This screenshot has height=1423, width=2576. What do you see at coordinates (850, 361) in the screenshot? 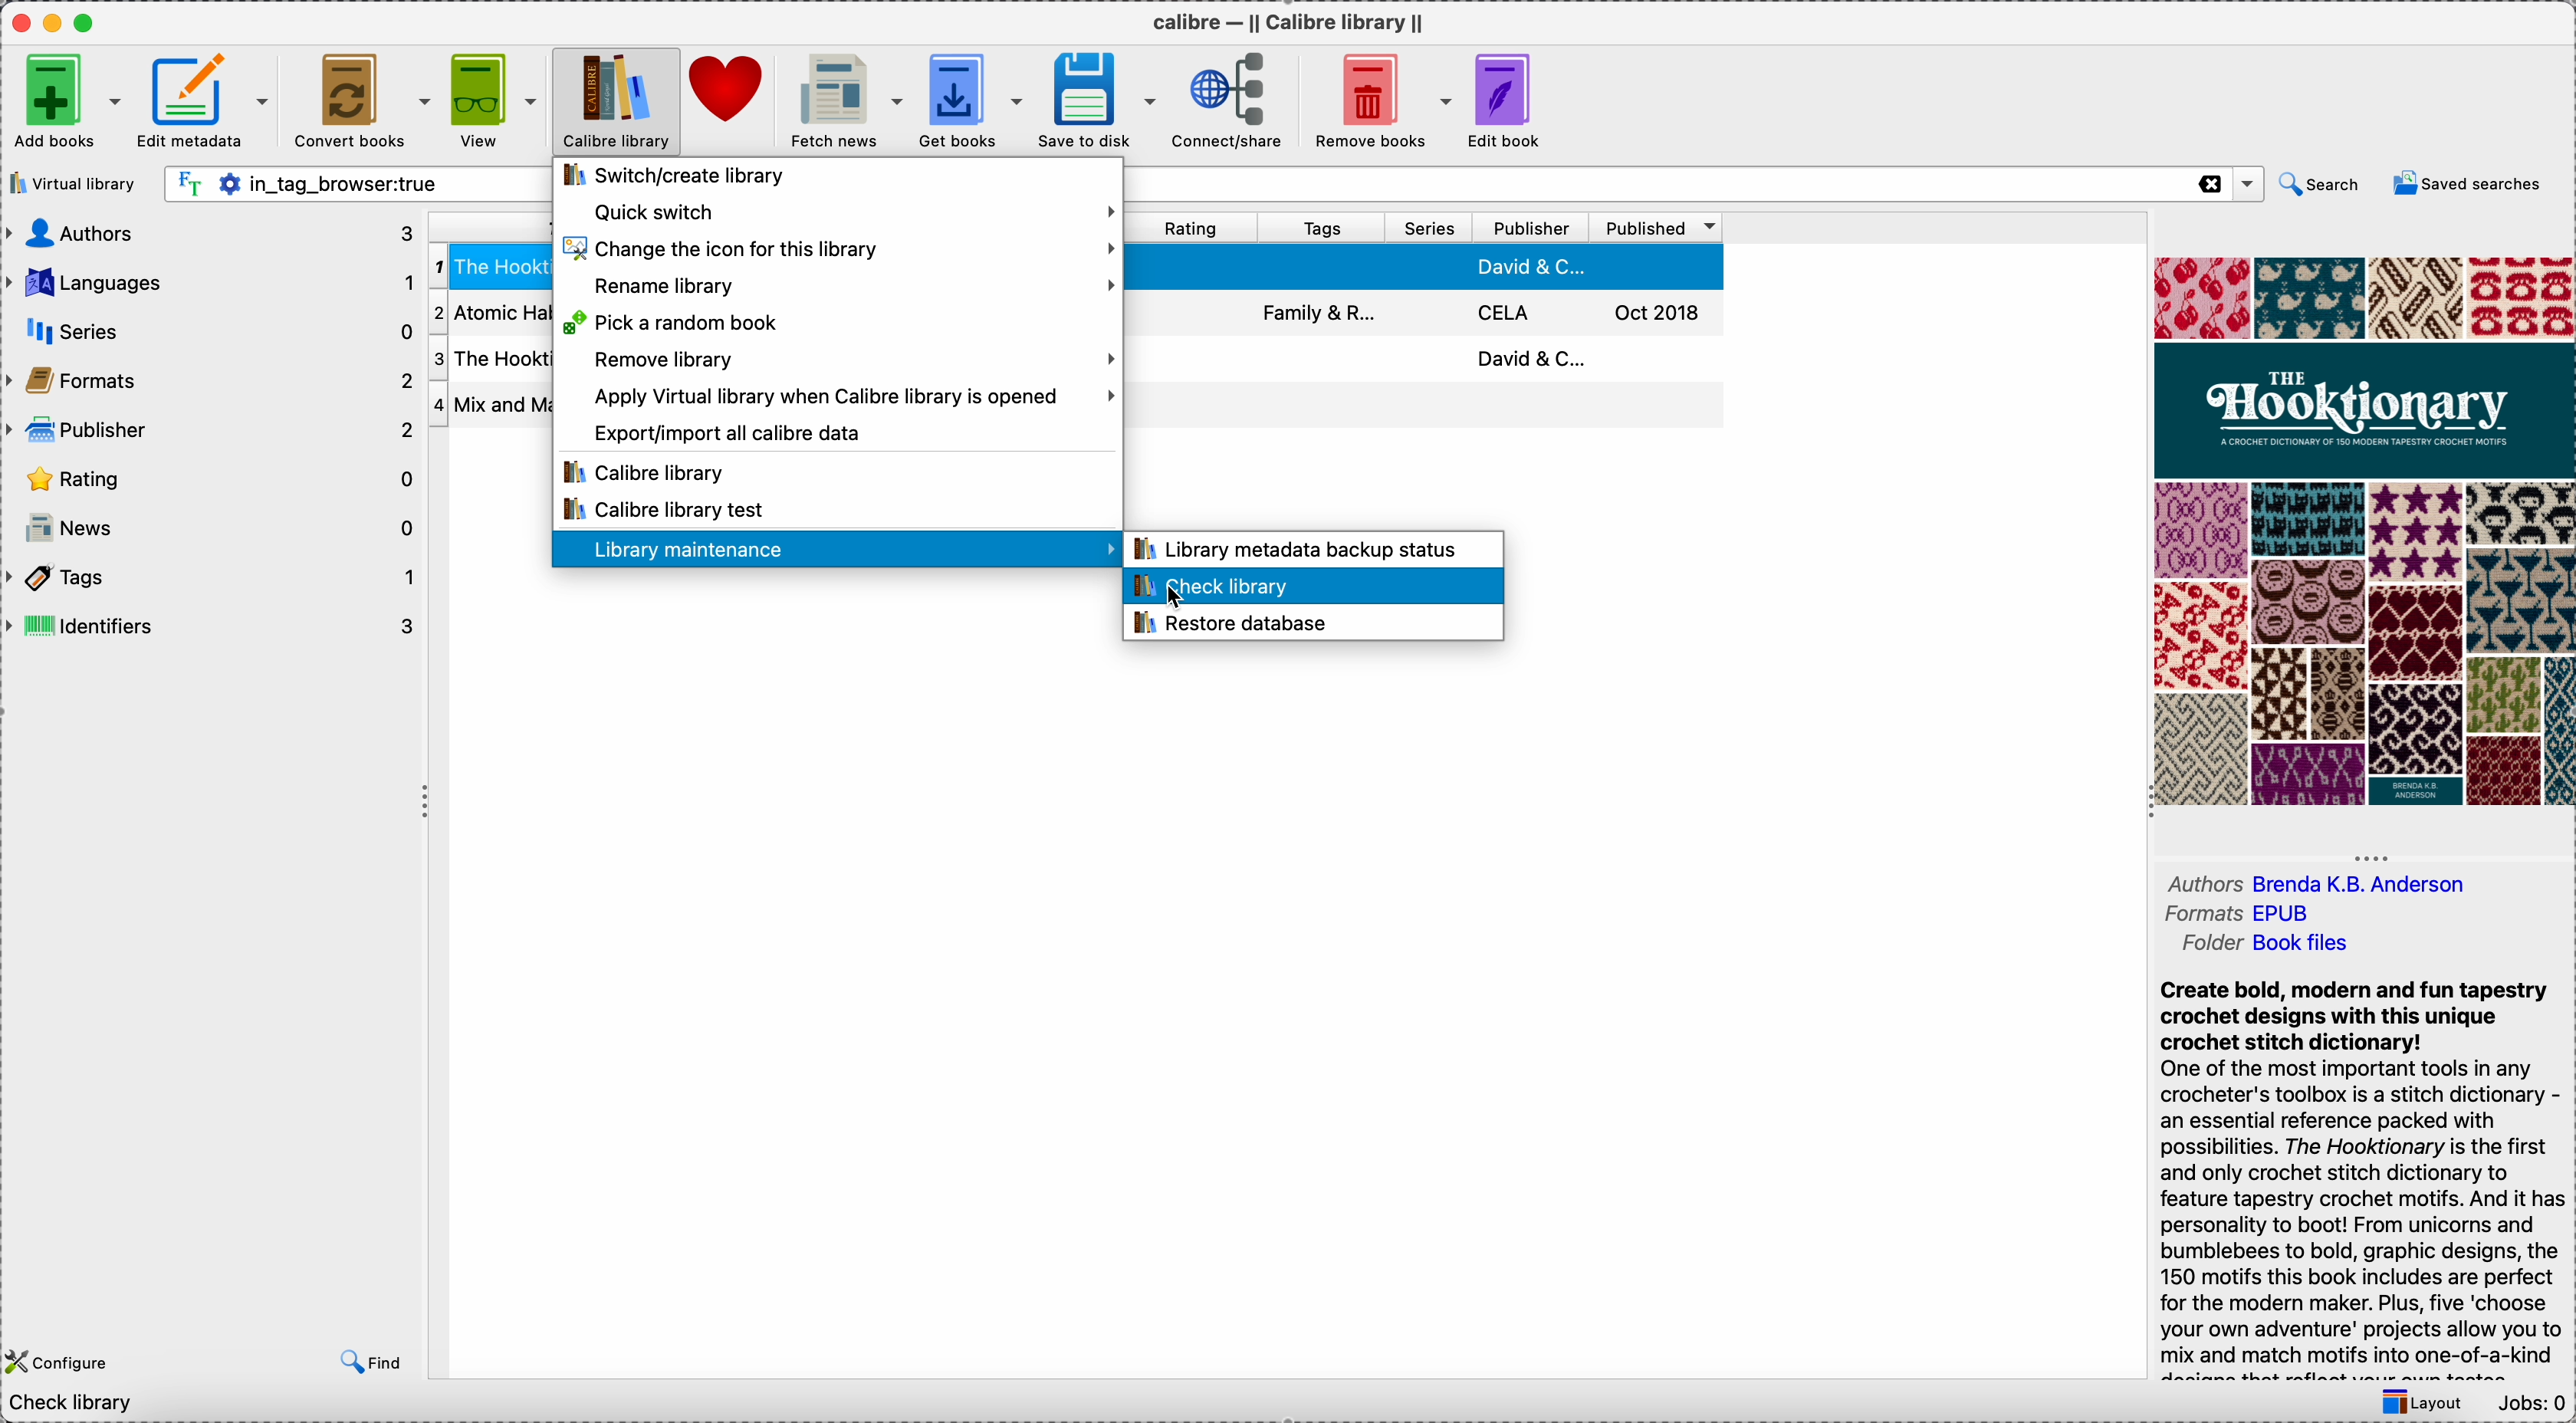
I see `remove library` at bounding box center [850, 361].